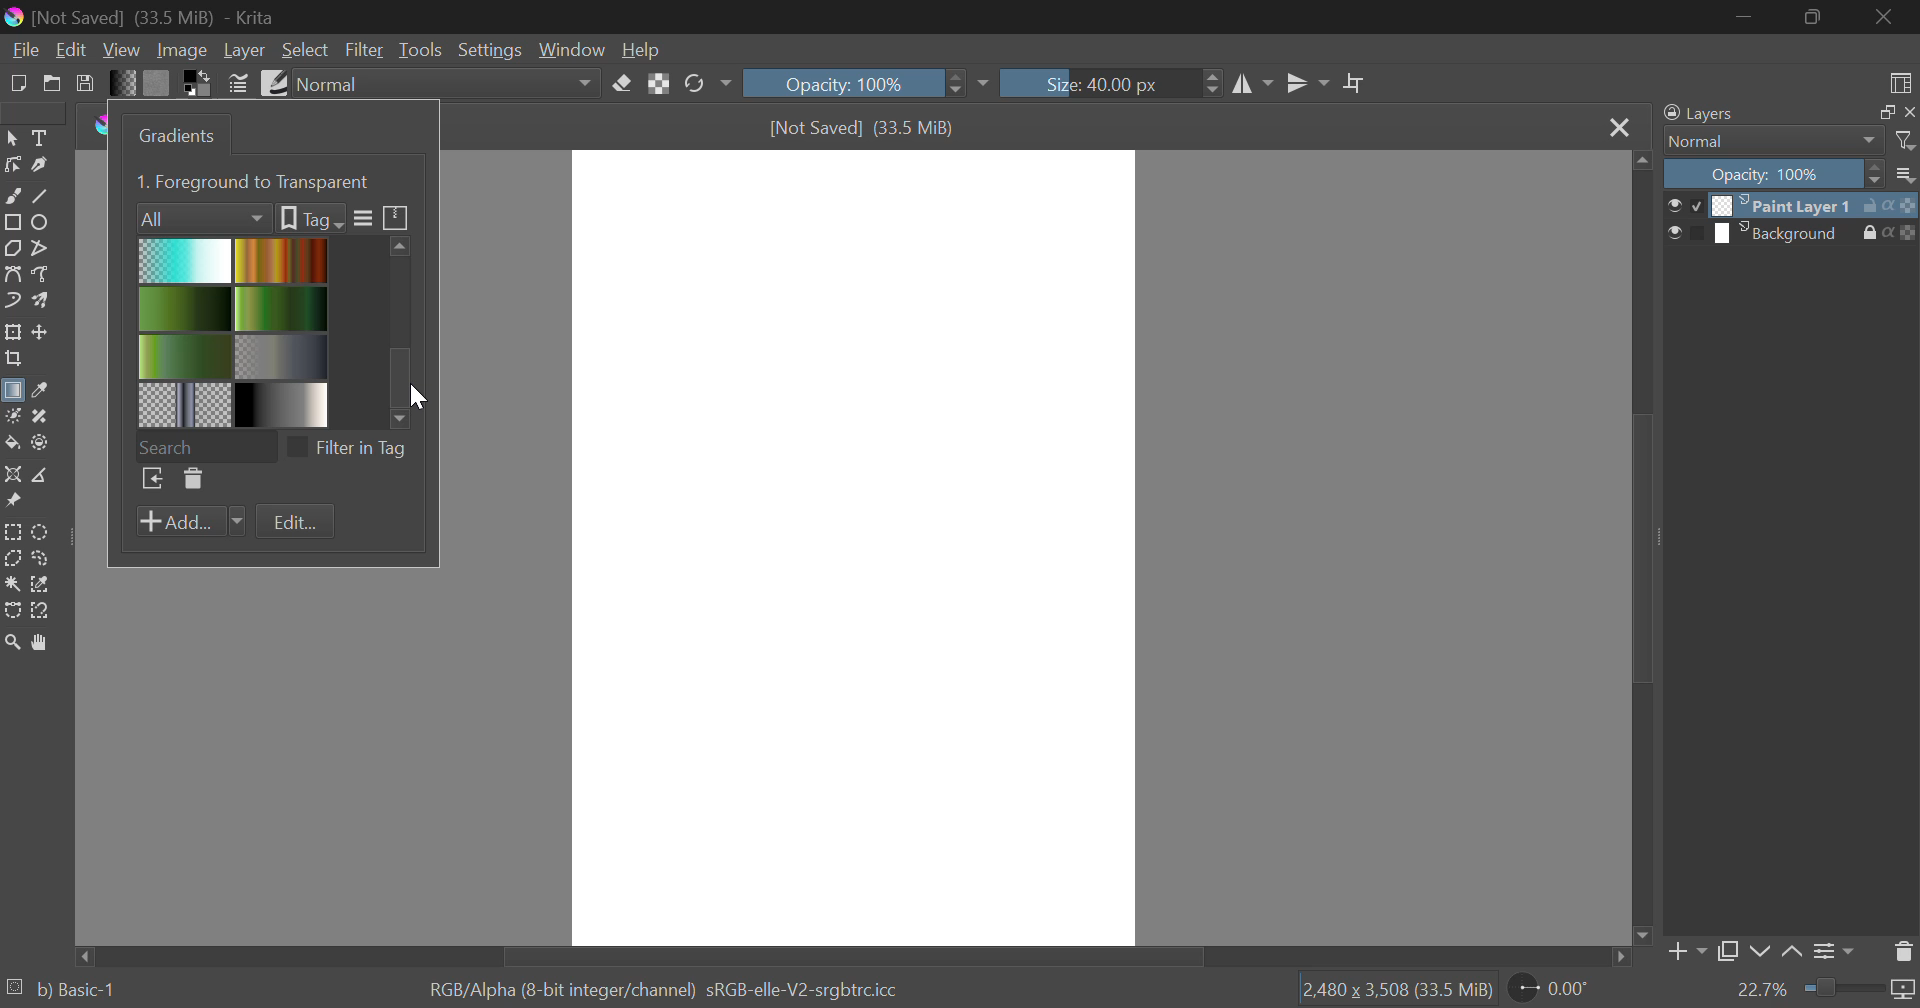 This screenshot has width=1920, height=1008. Describe the element at coordinates (185, 356) in the screenshot. I see `Gradient 5` at that location.